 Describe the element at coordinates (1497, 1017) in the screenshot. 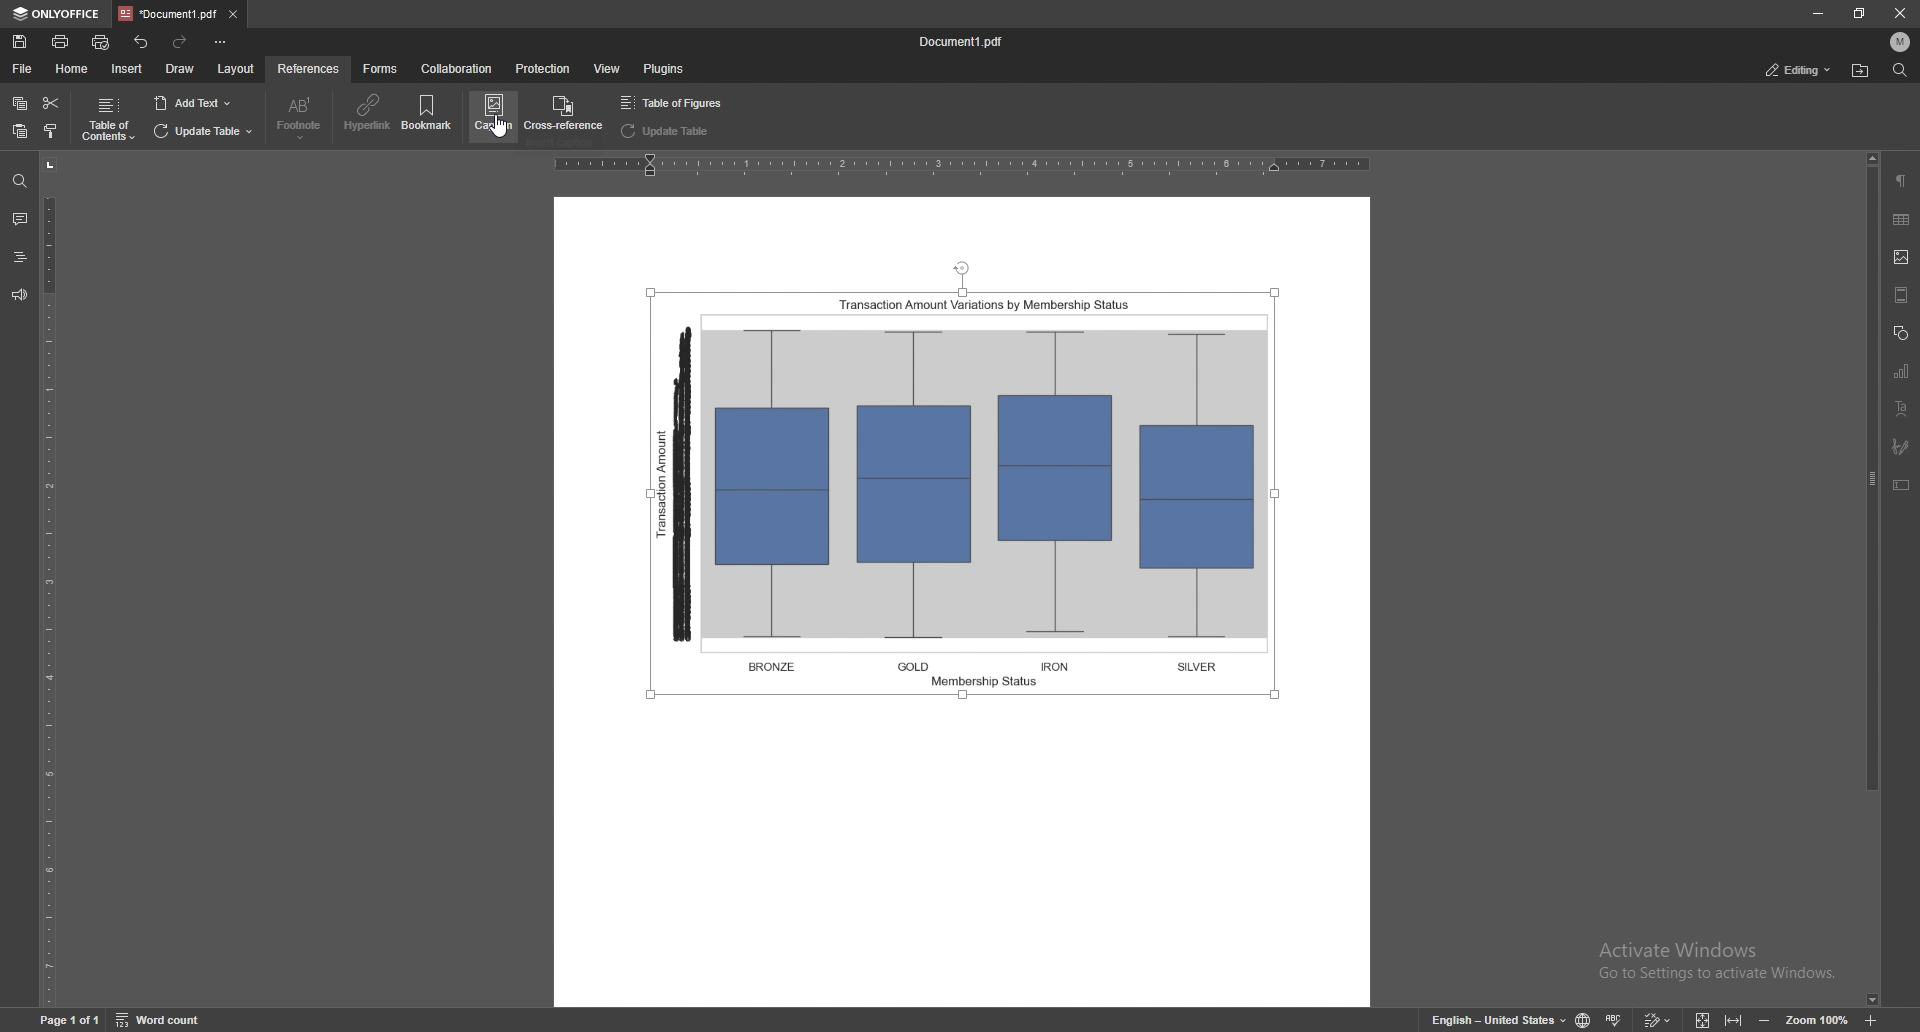

I see `change text language` at that location.